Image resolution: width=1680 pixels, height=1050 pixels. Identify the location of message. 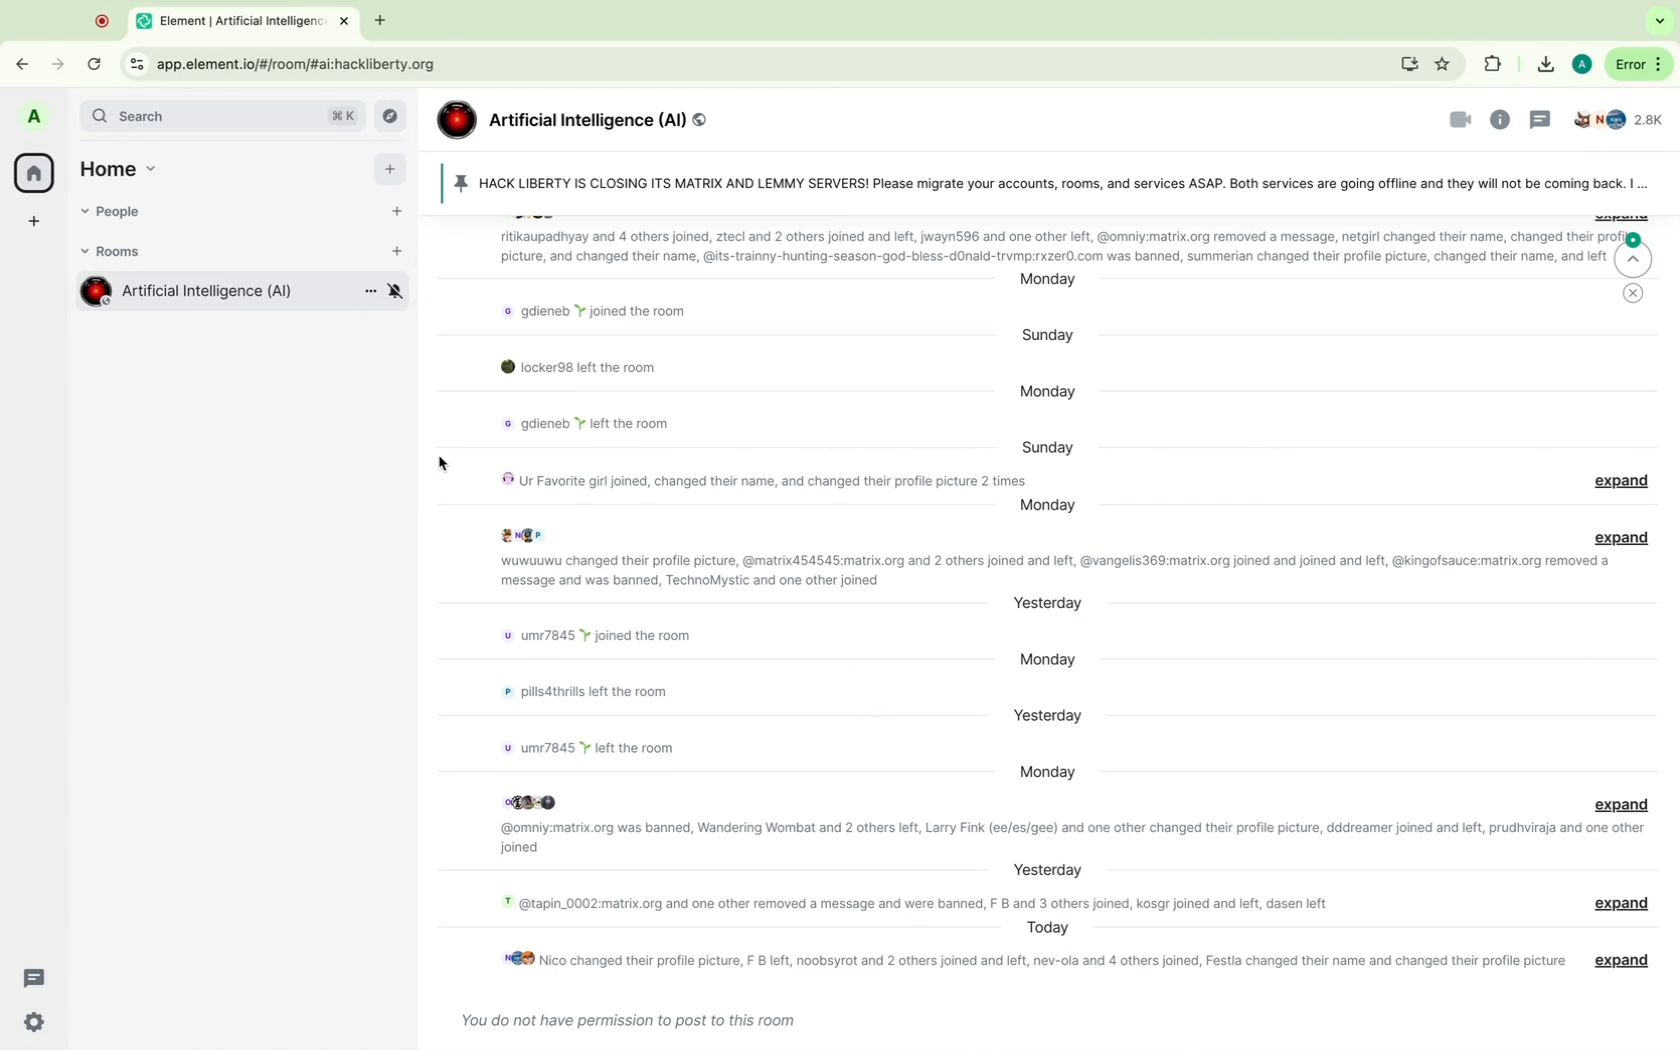
(594, 694).